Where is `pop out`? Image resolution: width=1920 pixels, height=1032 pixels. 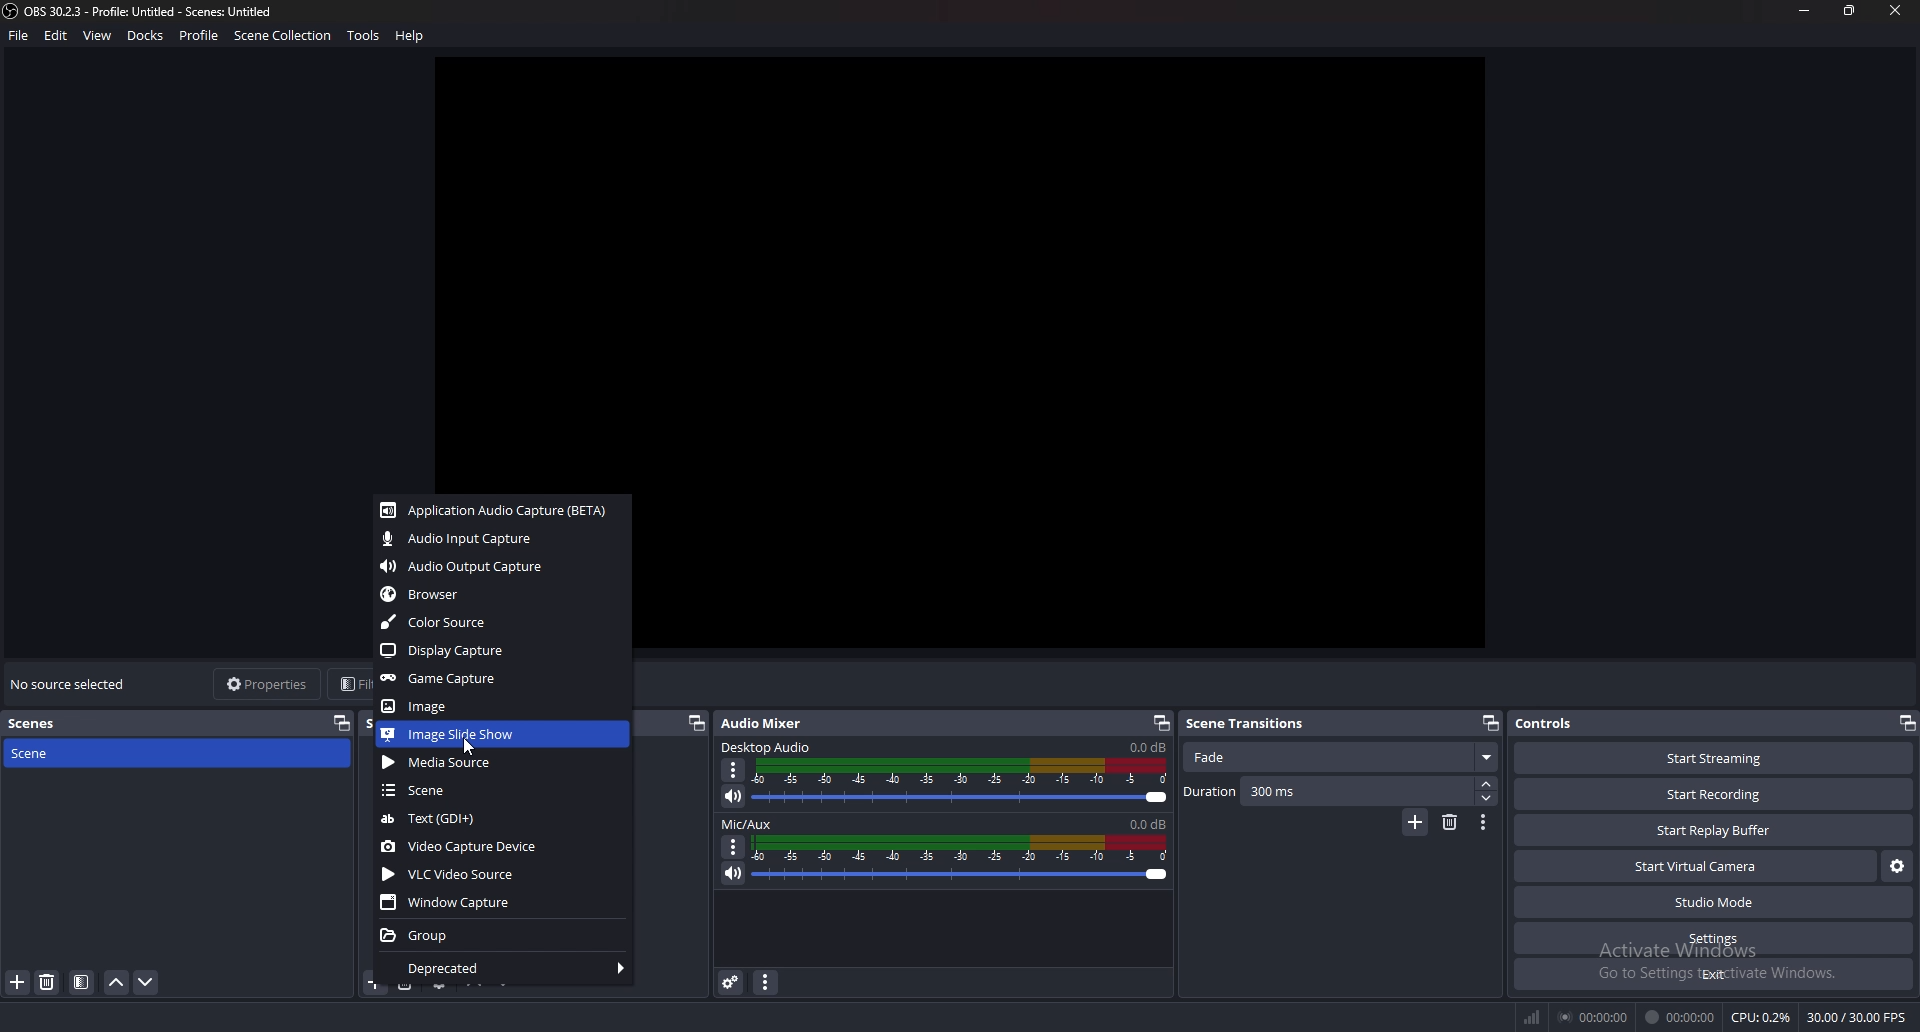
pop out is located at coordinates (342, 723).